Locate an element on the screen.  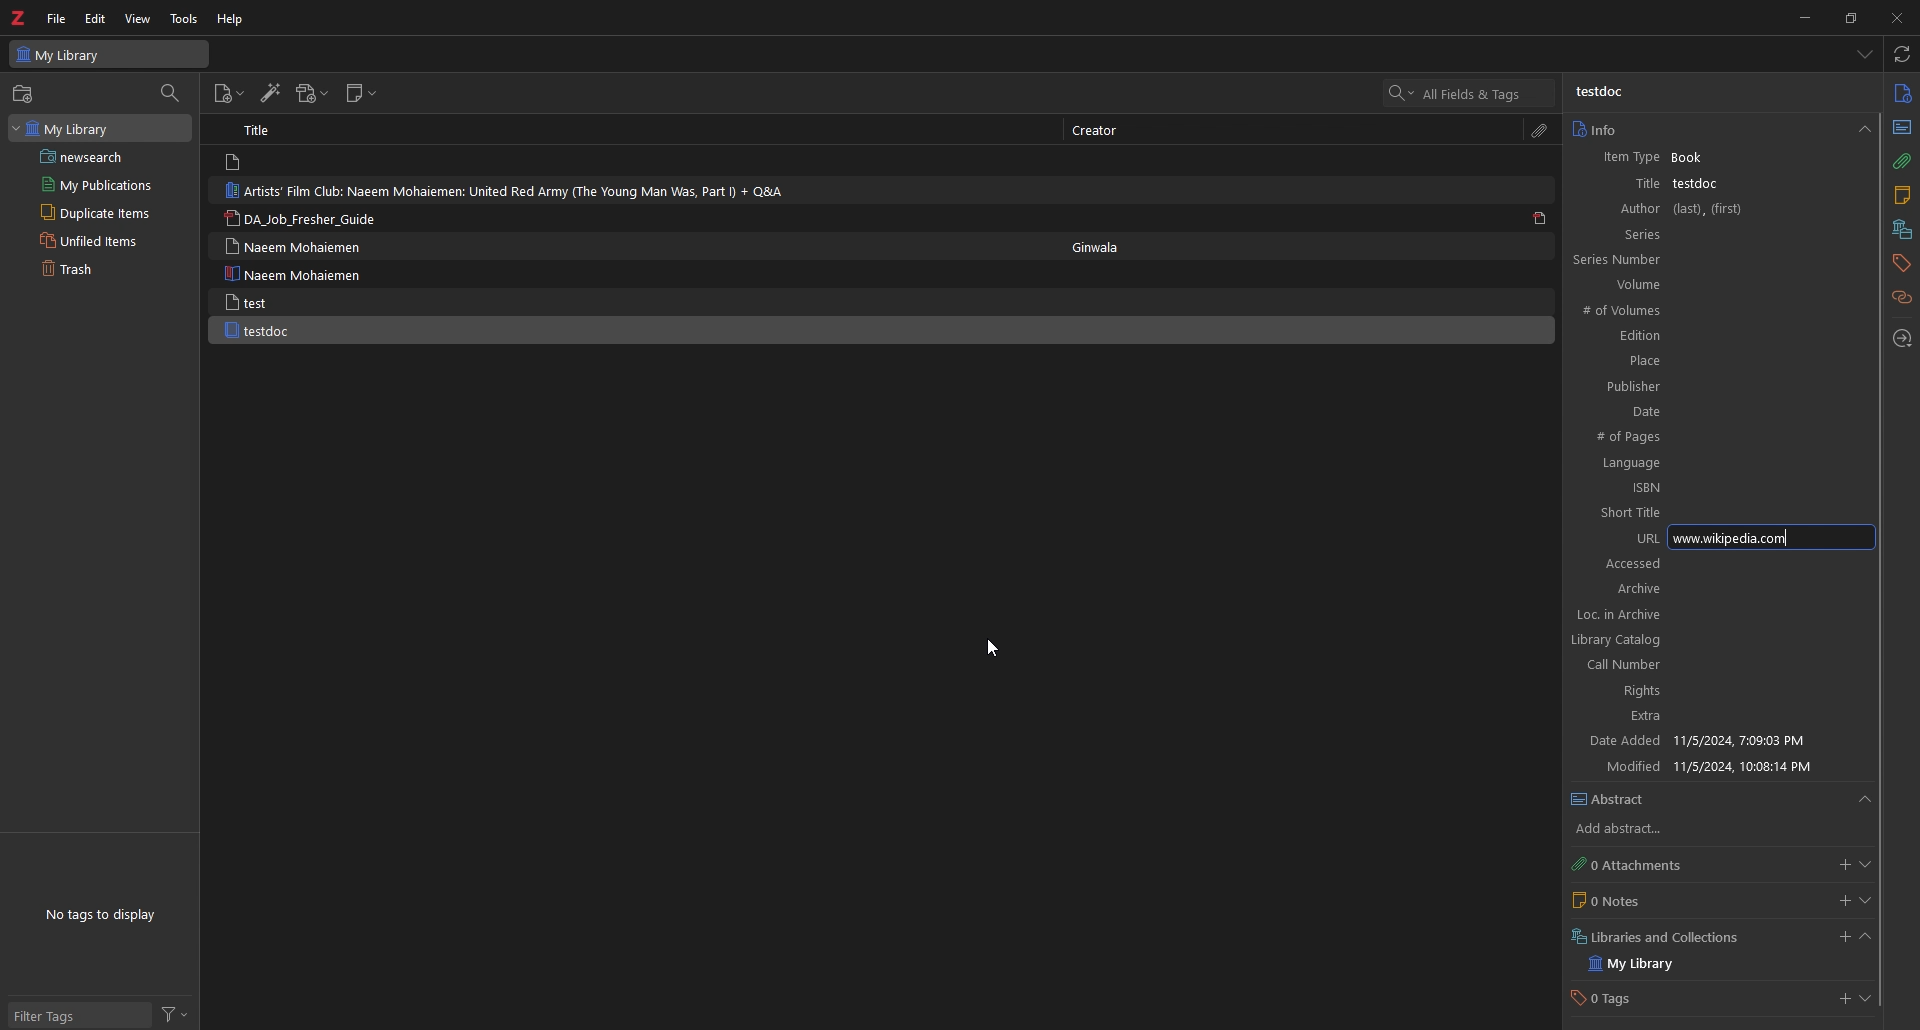
Libraries and Collections is located at coordinates (1663, 937).